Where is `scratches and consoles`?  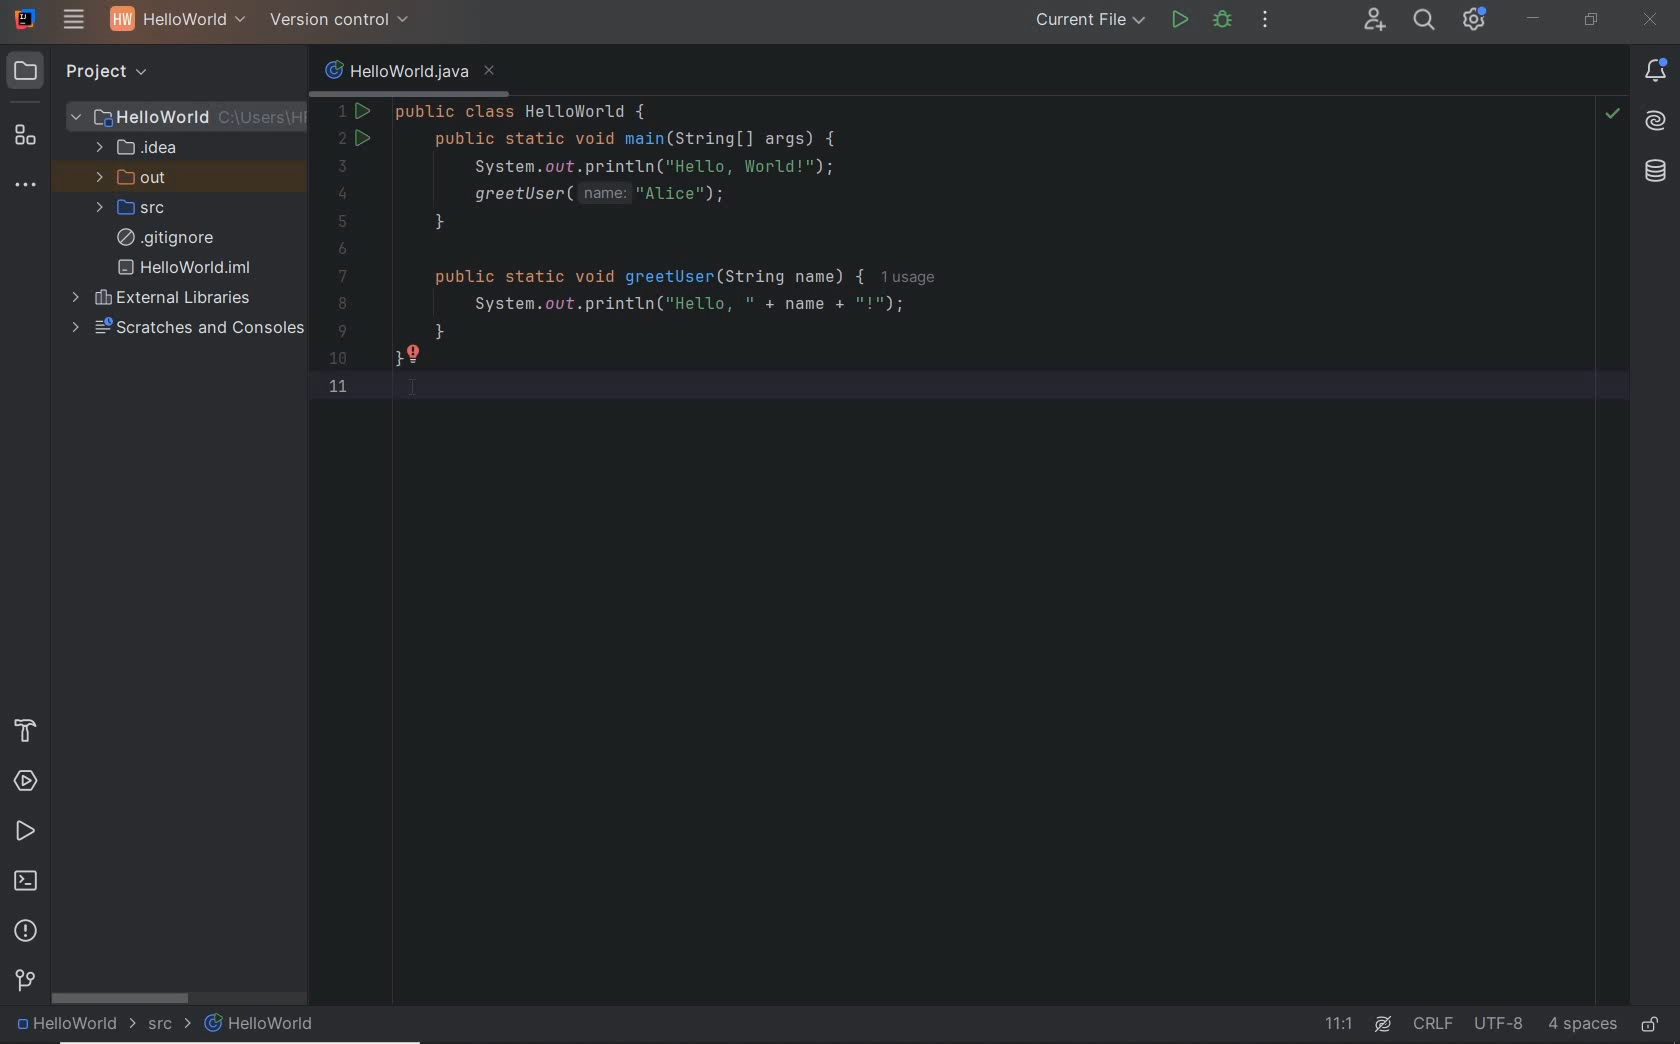 scratches and consoles is located at coordinates (187, 329).